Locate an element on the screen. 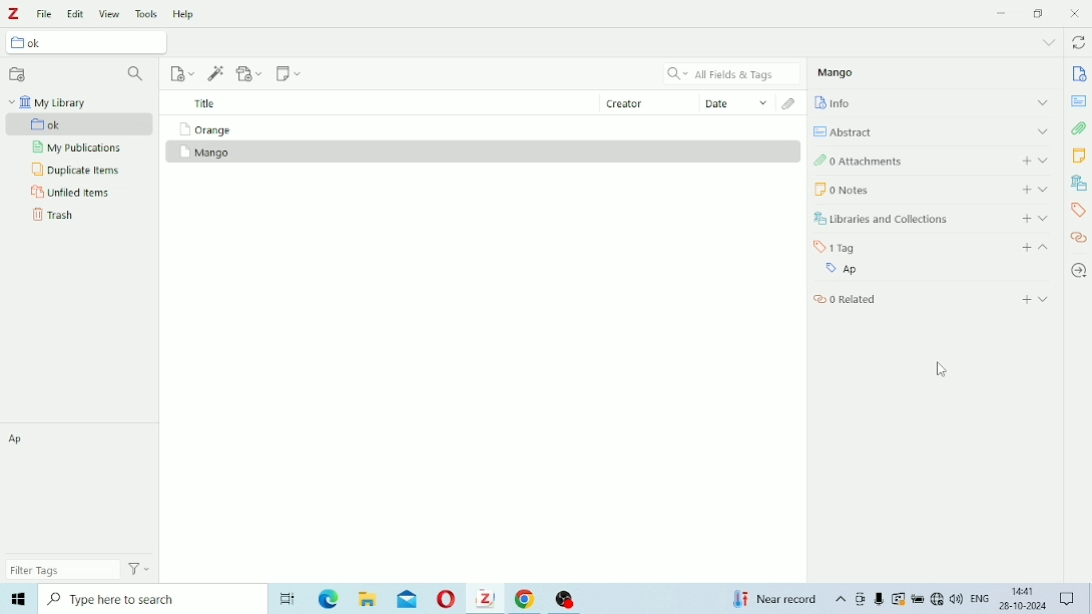 This screenshot has height=614, width=1092. Notifications is located at coordinates (1069, 598).